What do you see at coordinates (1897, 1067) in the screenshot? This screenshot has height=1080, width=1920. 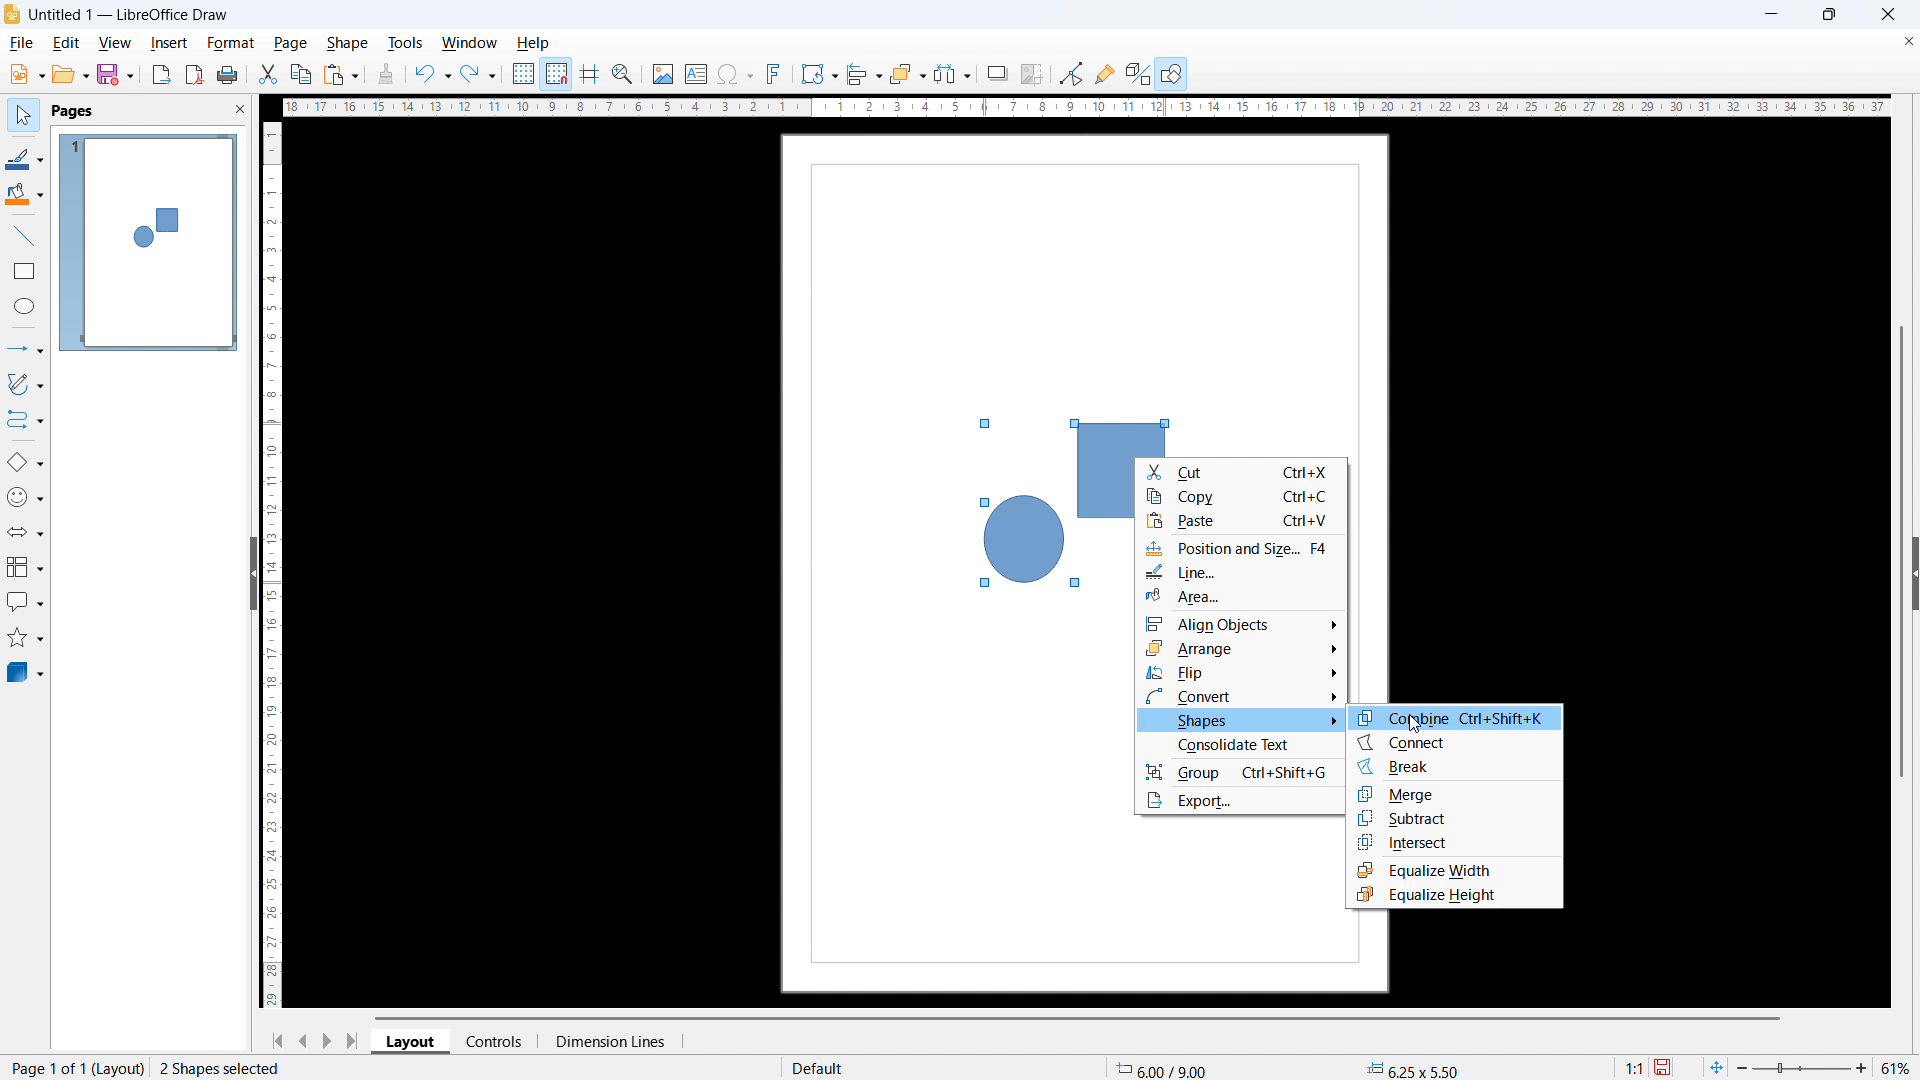 I see `zoom level` at bounding box center [1897, 1067].